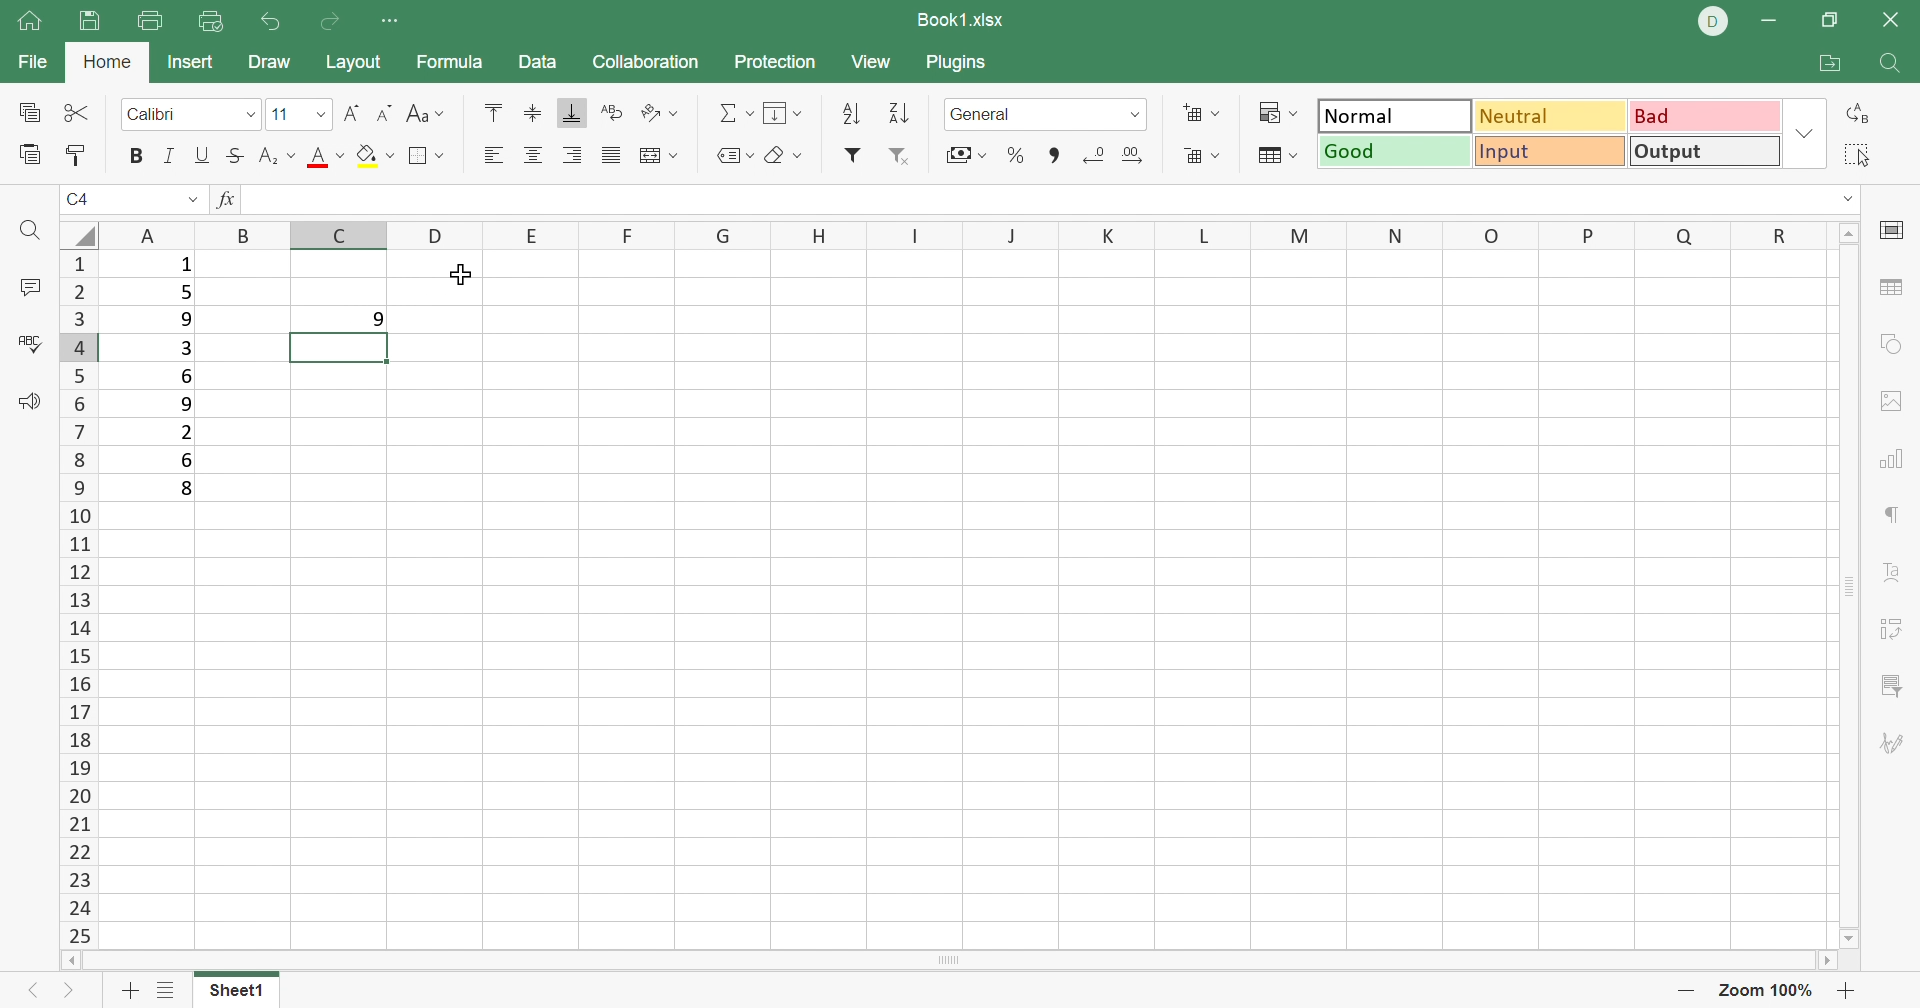 The image size is (1920, 1008). Describe the element at coordinates (1828, 63) in the screenshot. I see `Open file location` at that location.